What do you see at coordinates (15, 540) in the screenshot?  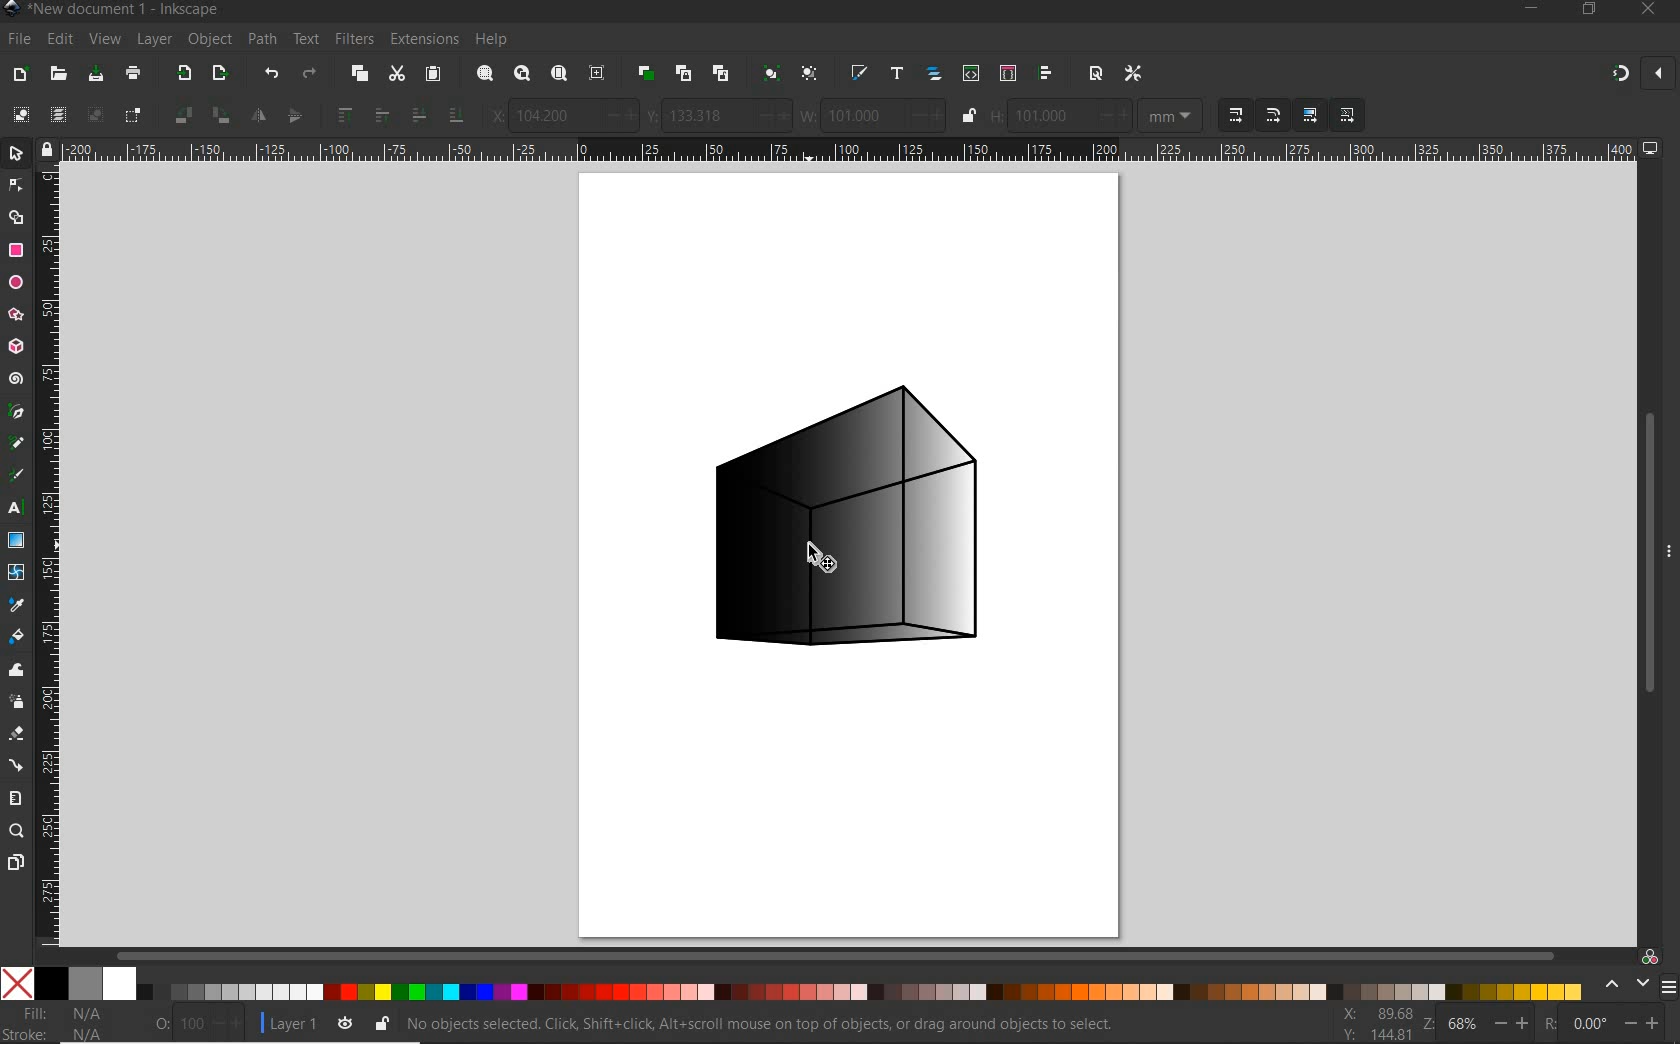 I see `GRADIENT TOOL` at bounding box center [15, 540].